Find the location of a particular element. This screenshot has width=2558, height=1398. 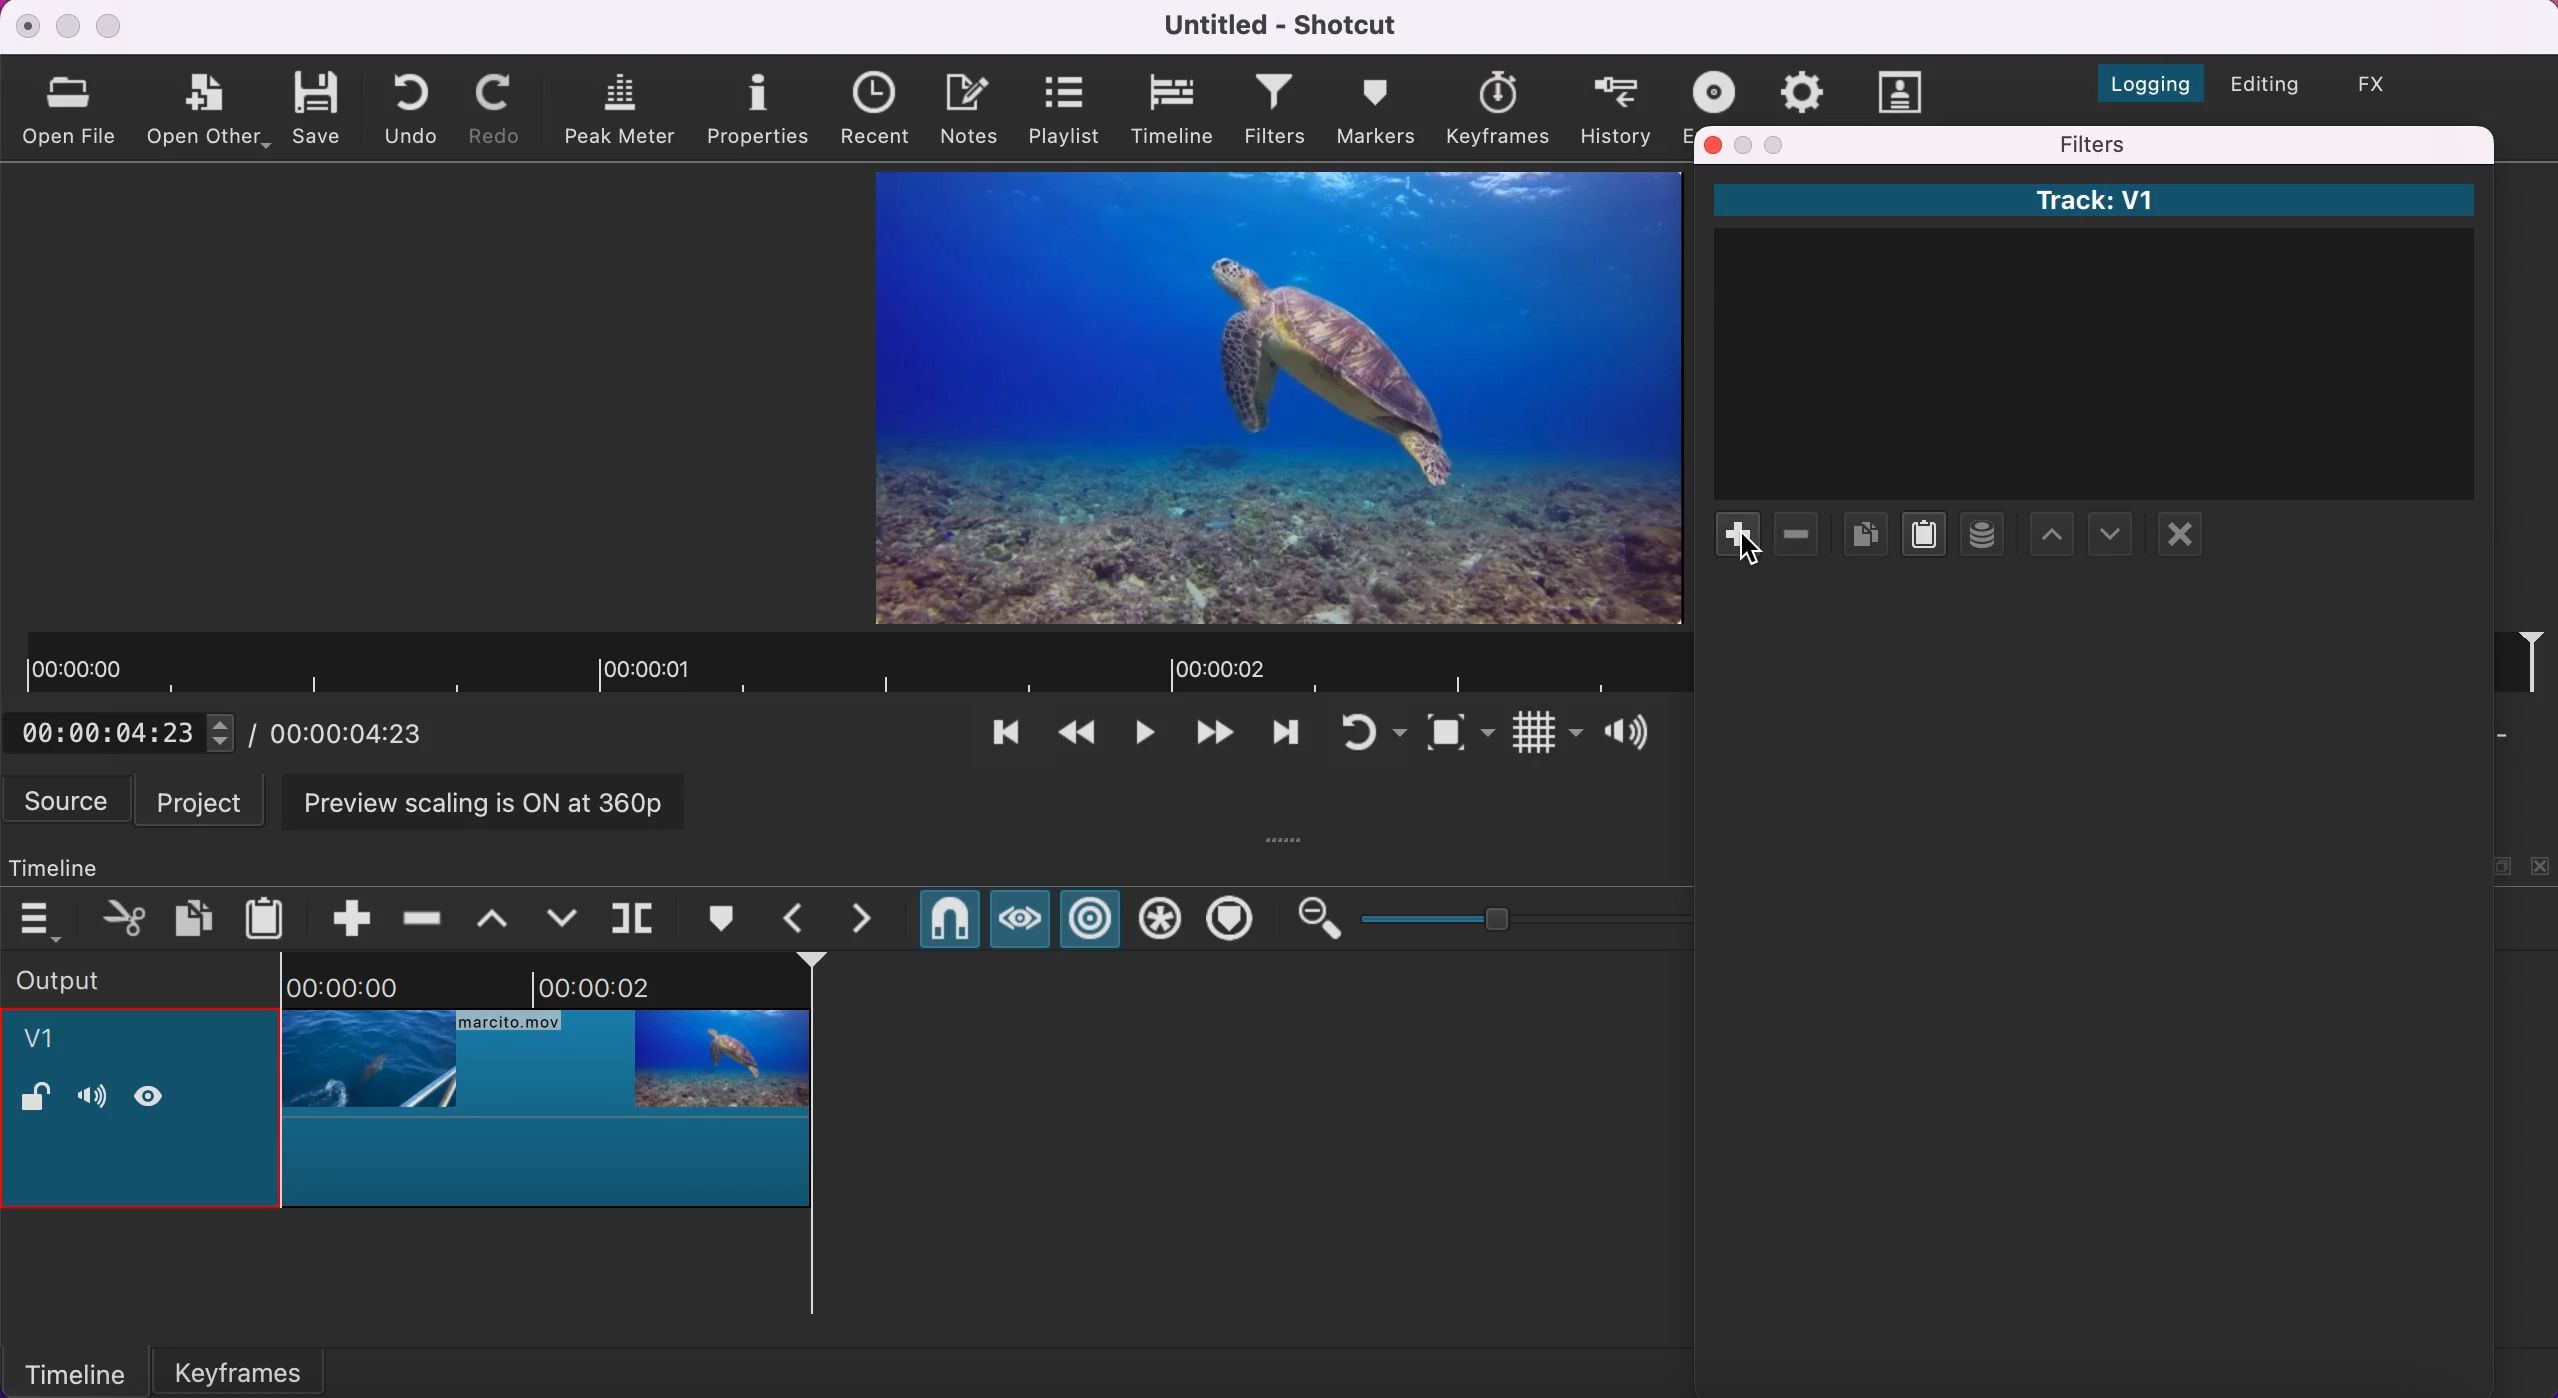

deselect filter is located at coordinates (2187, 536).